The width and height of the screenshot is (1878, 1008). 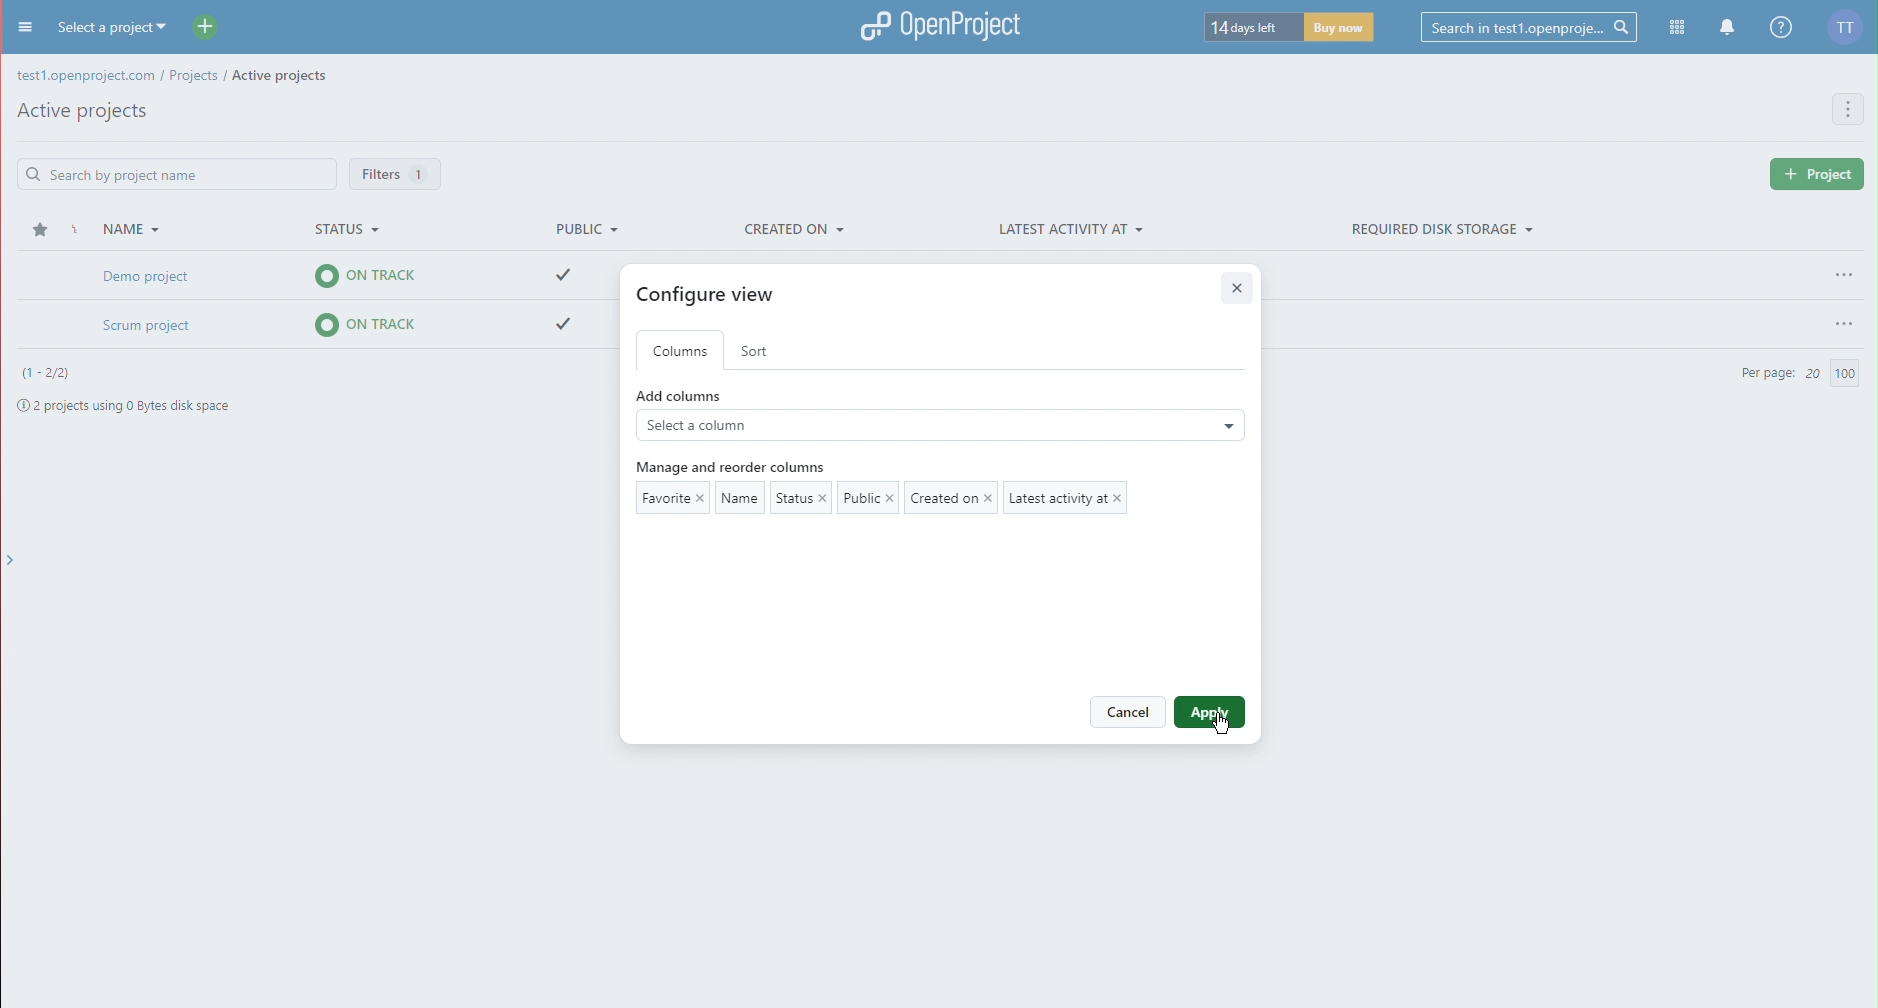 I want to click on new project button, so click(x=1812, y=175).